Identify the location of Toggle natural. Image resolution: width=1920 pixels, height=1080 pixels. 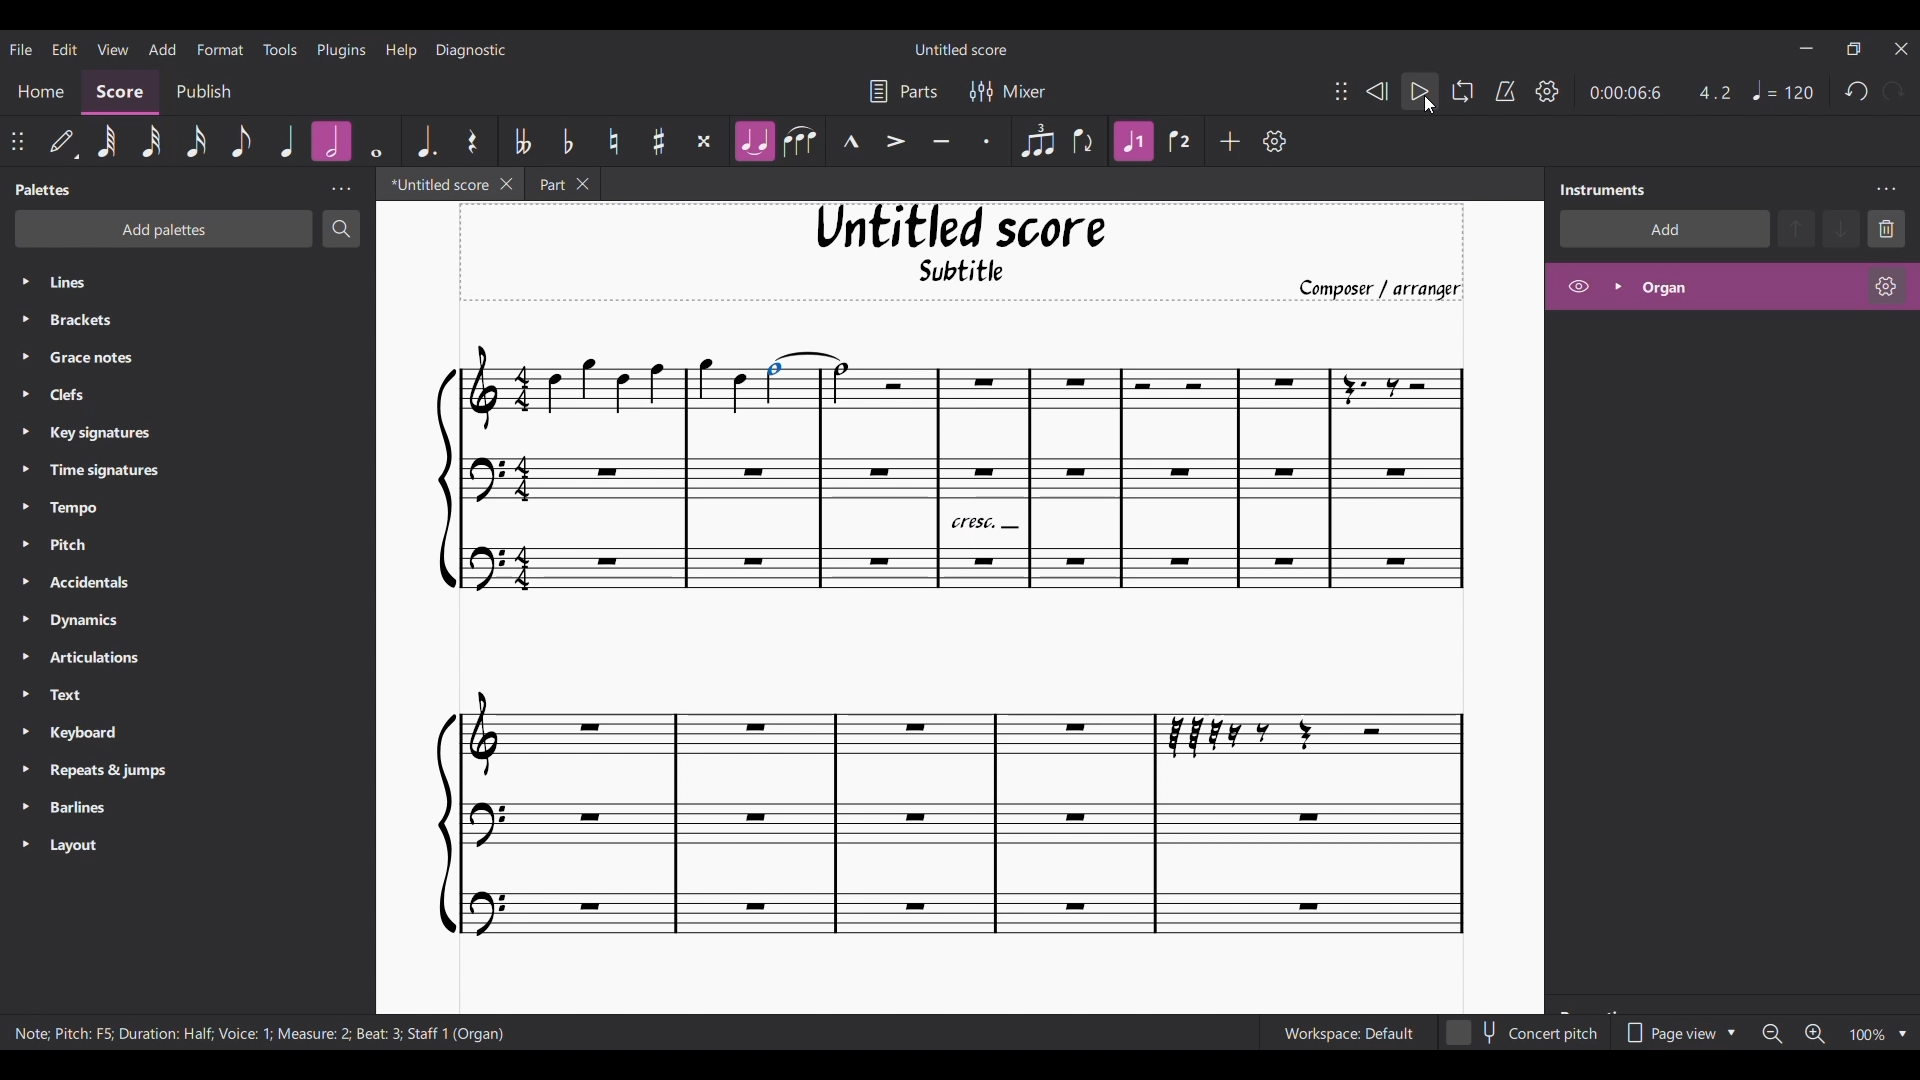
(614, 141).